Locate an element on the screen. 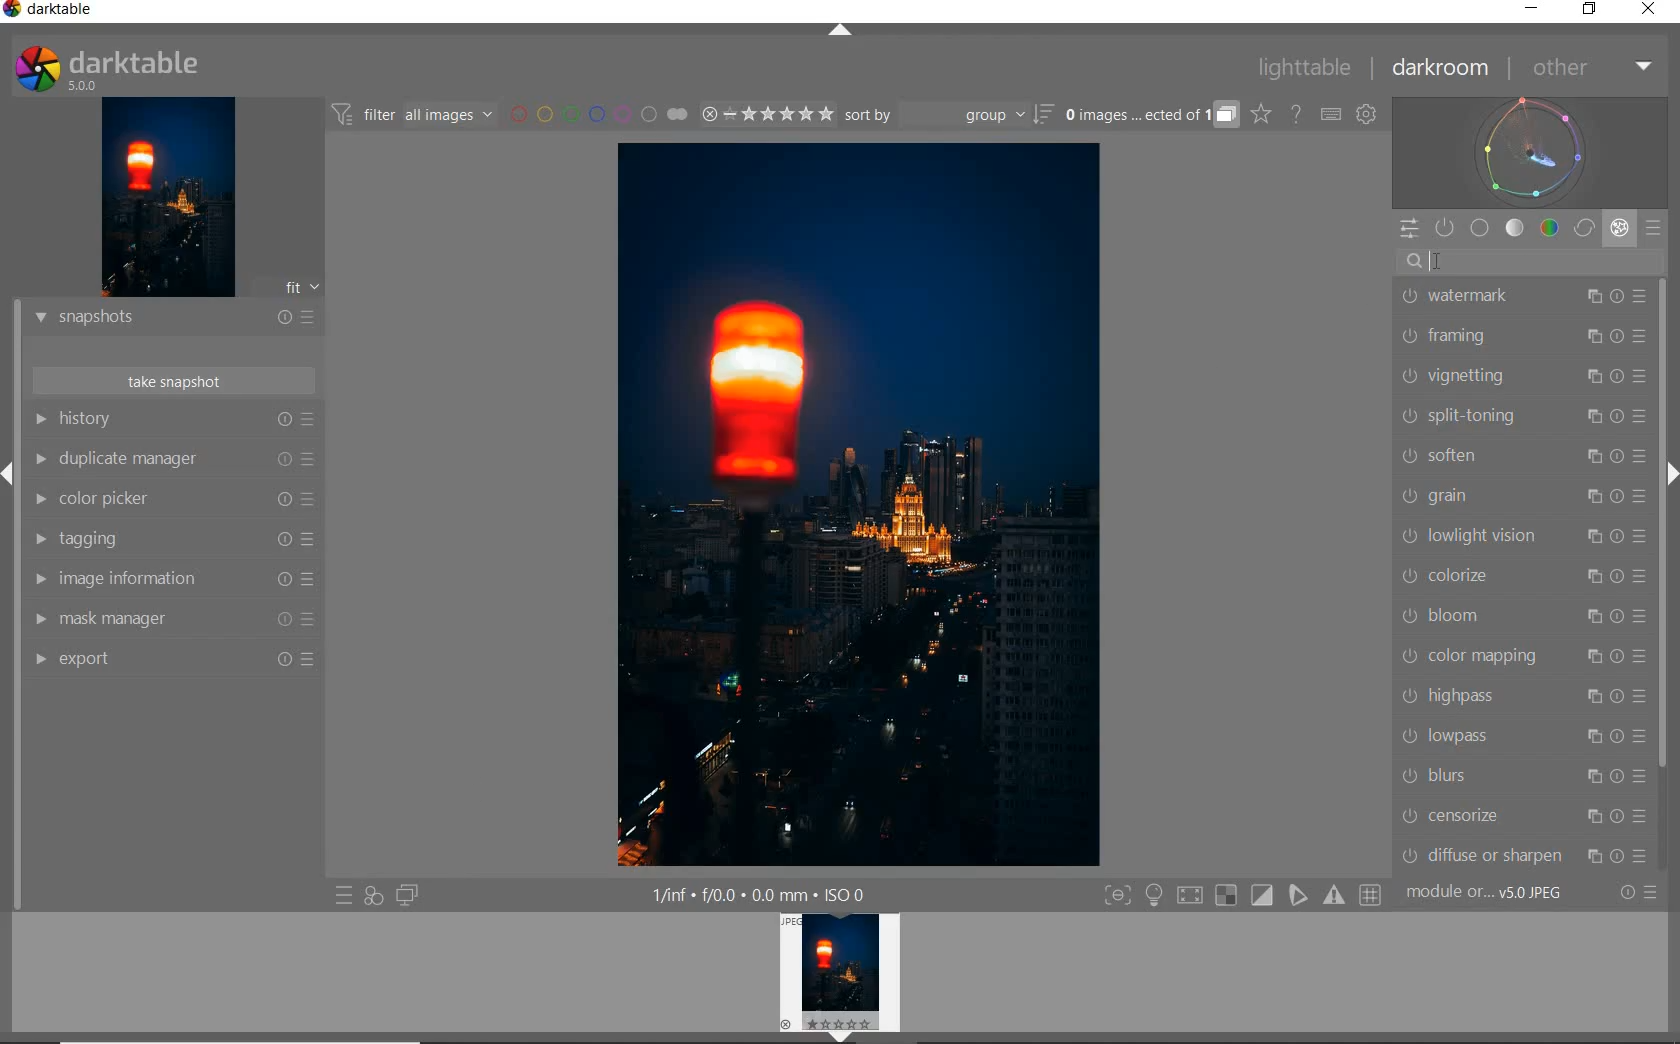  reset is located at coordinates (1629, 891).